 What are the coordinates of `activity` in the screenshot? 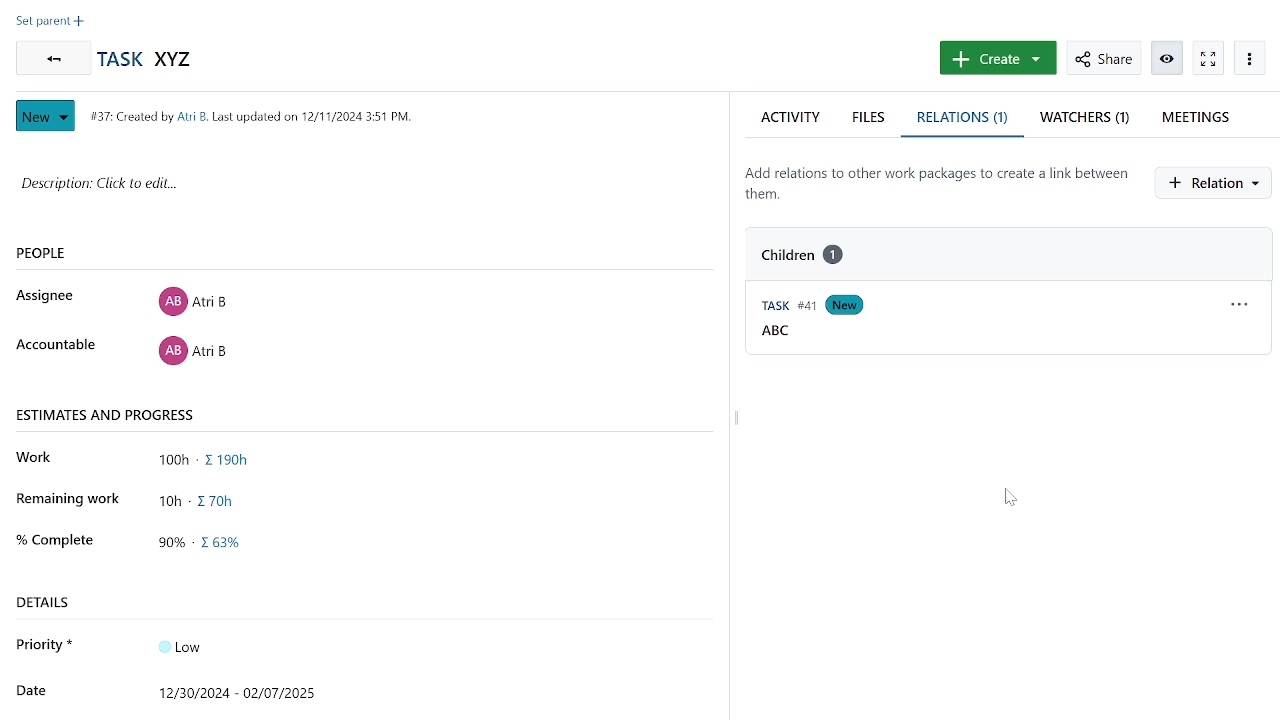 It's located at (790, 117).